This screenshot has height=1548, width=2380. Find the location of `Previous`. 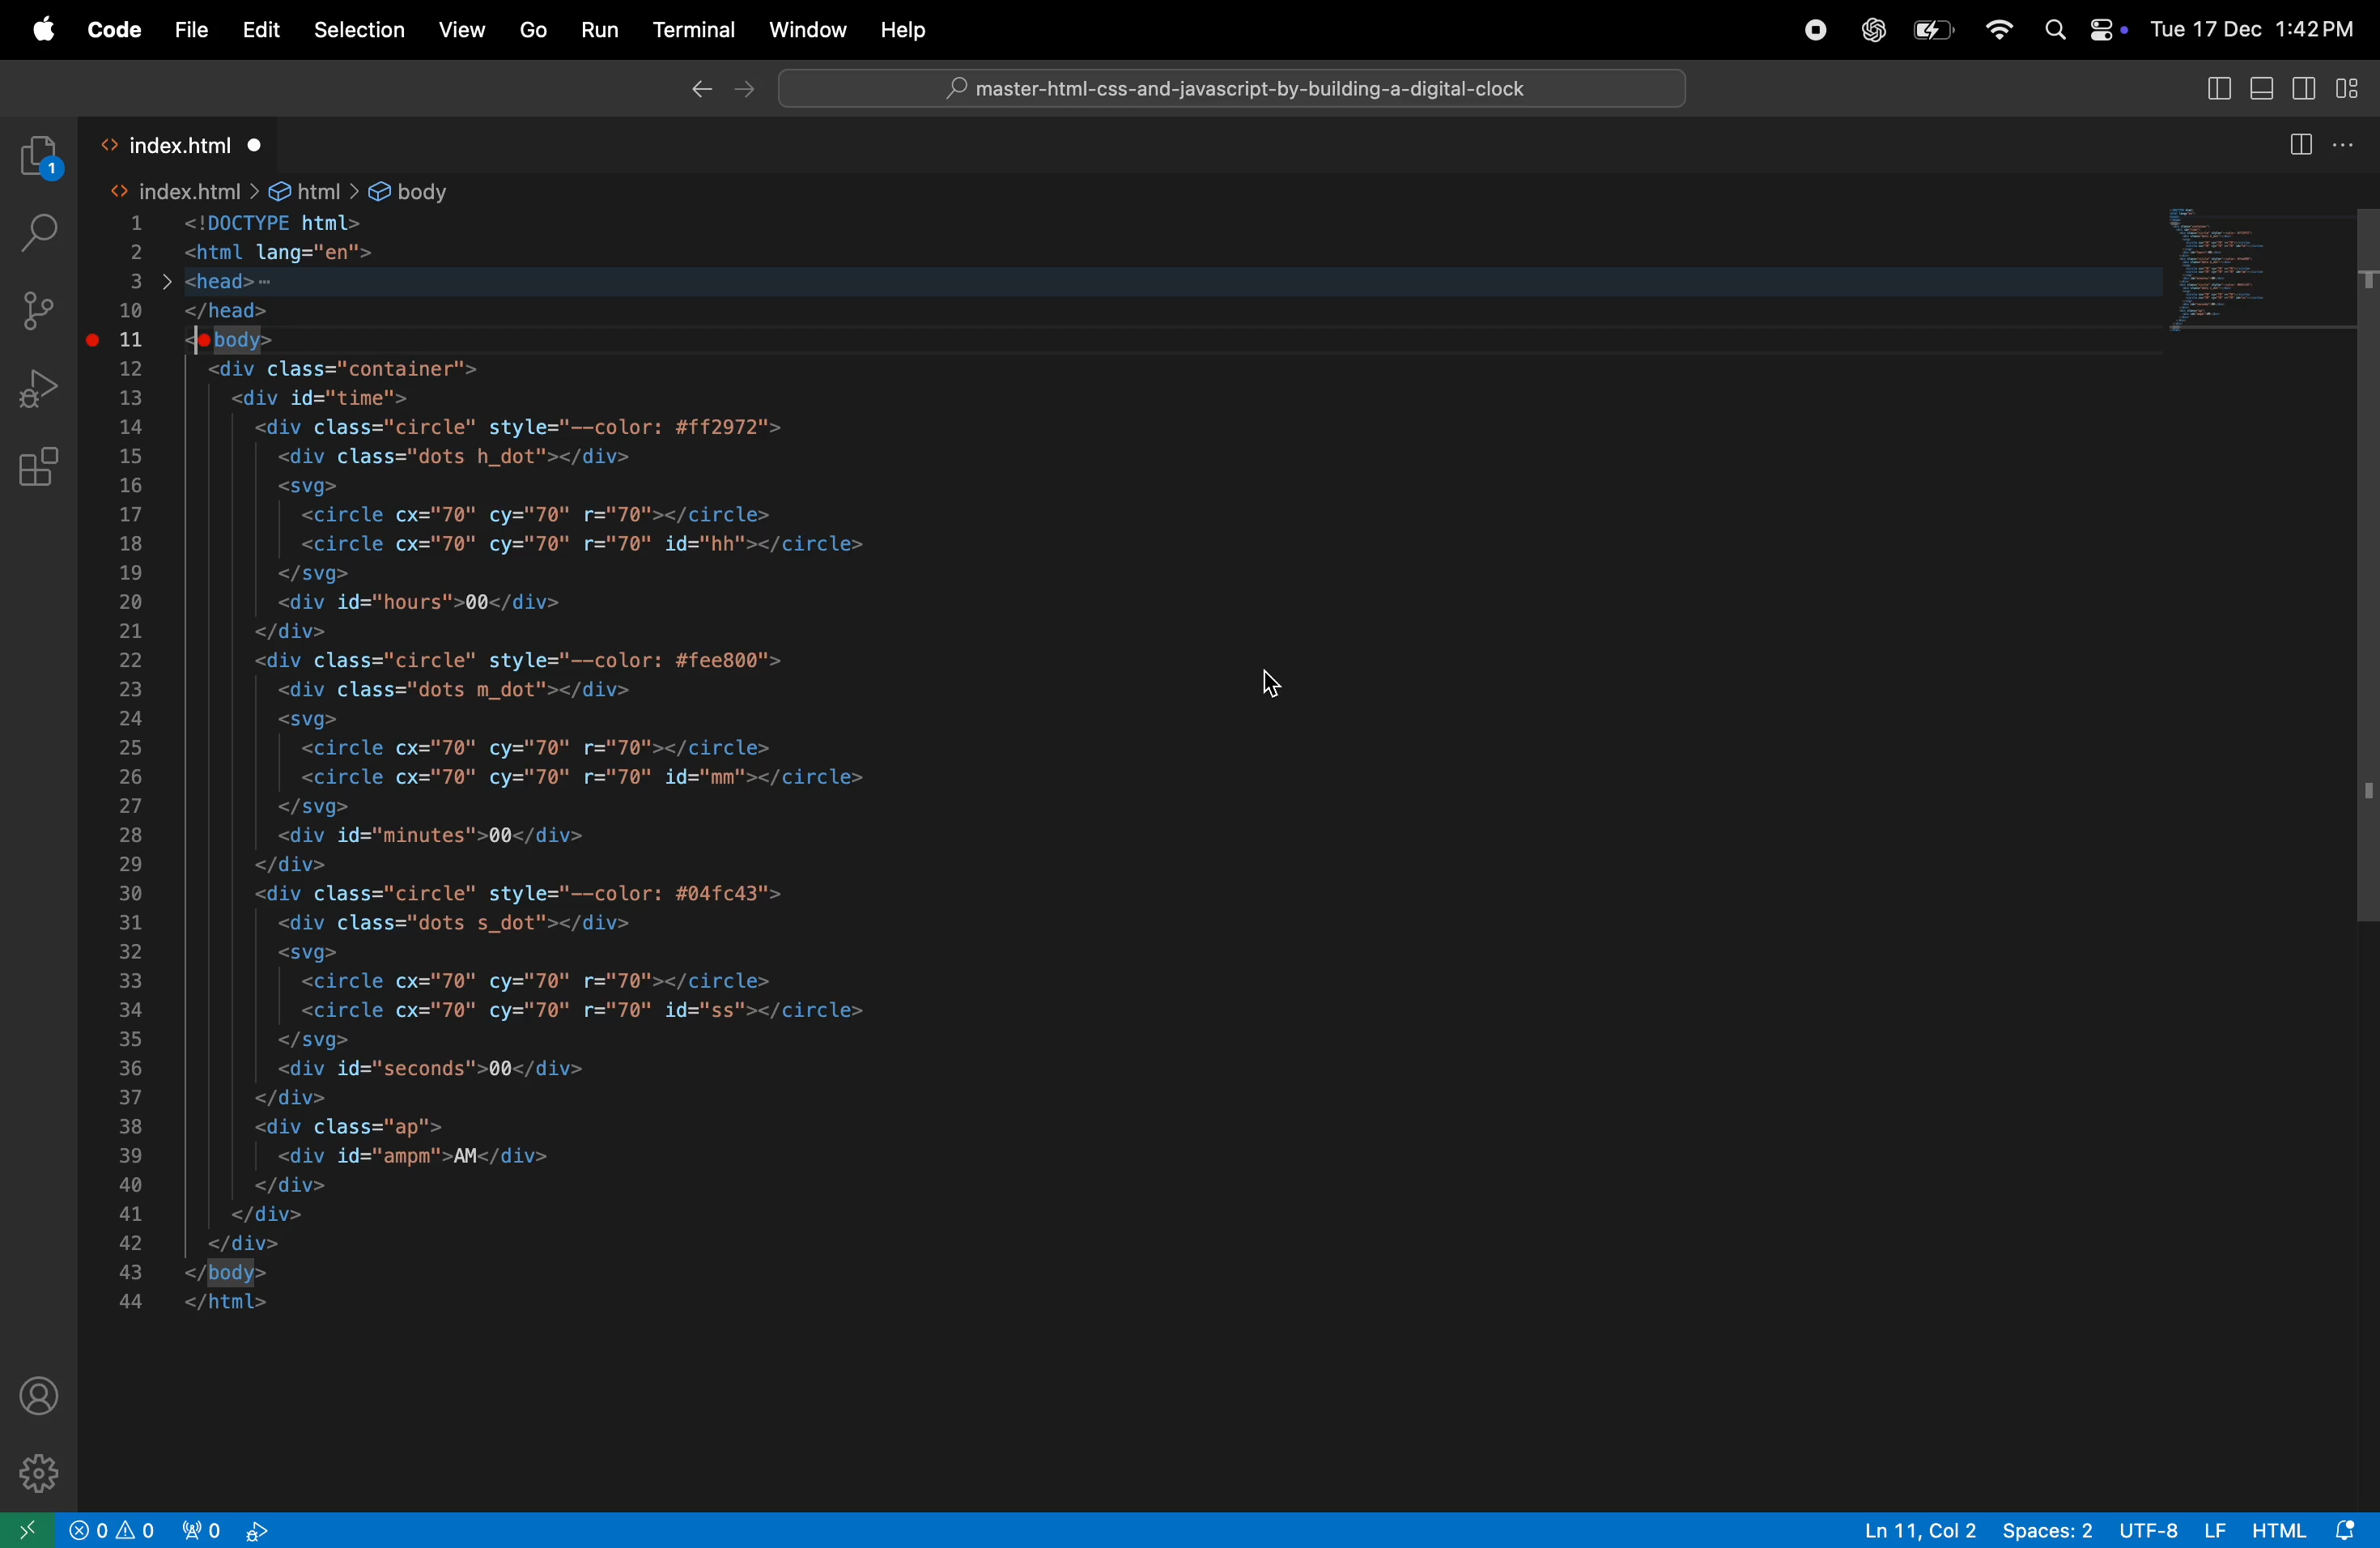

Previous is located at coordinates (699, 92).